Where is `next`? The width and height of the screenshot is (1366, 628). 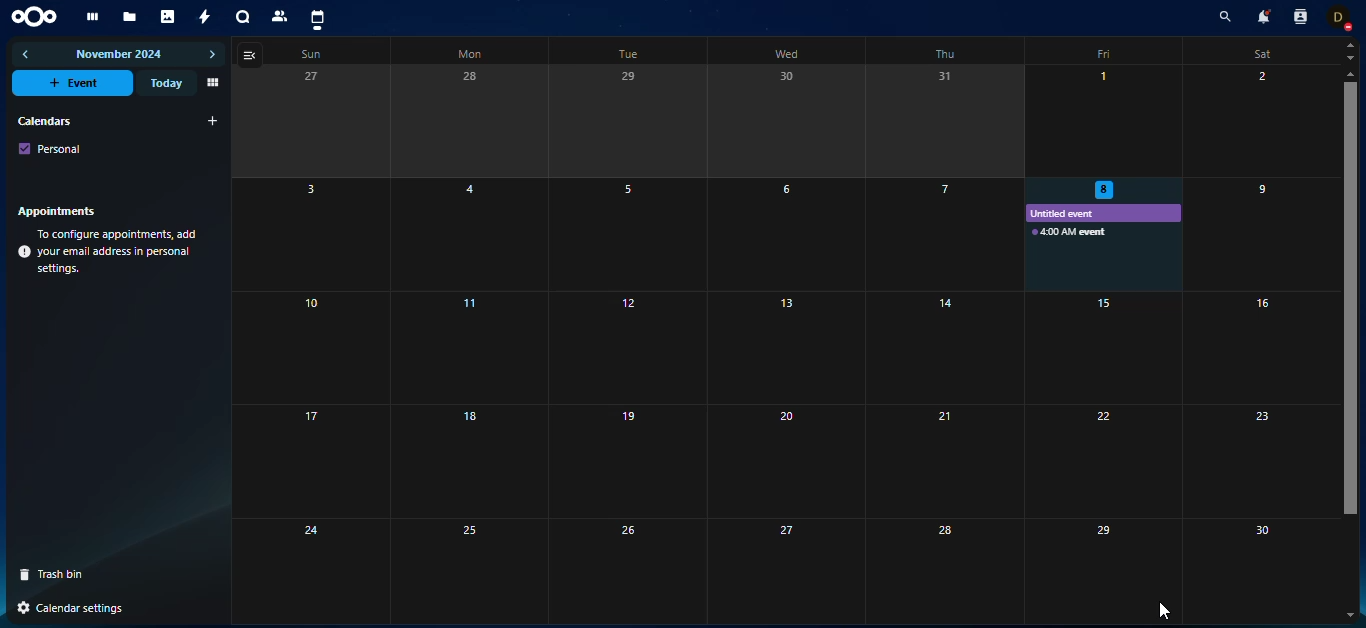
next is located at coordinates (212, 55).